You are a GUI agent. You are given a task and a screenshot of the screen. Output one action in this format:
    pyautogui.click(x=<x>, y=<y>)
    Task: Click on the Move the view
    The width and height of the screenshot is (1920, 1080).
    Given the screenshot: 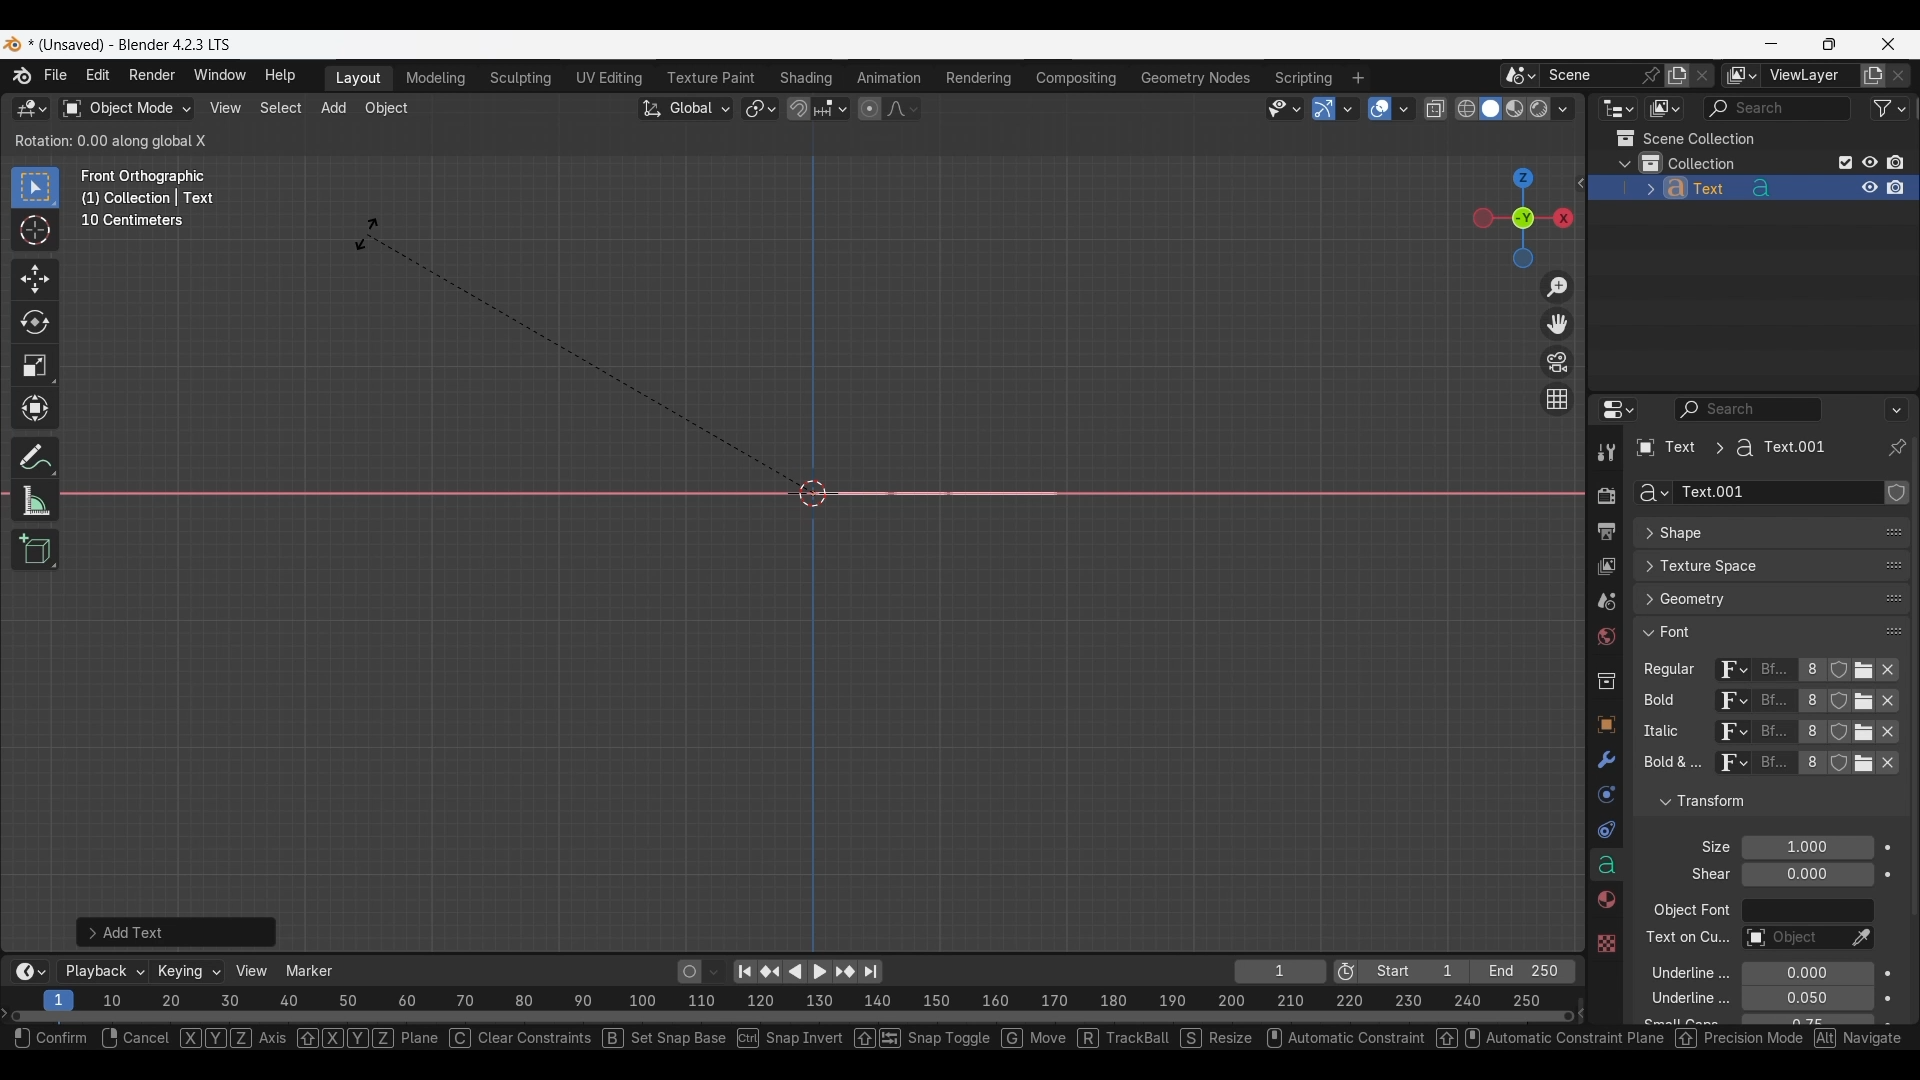 What is the action you would take?
    pyautogui.click(x=1559, y=324)
    